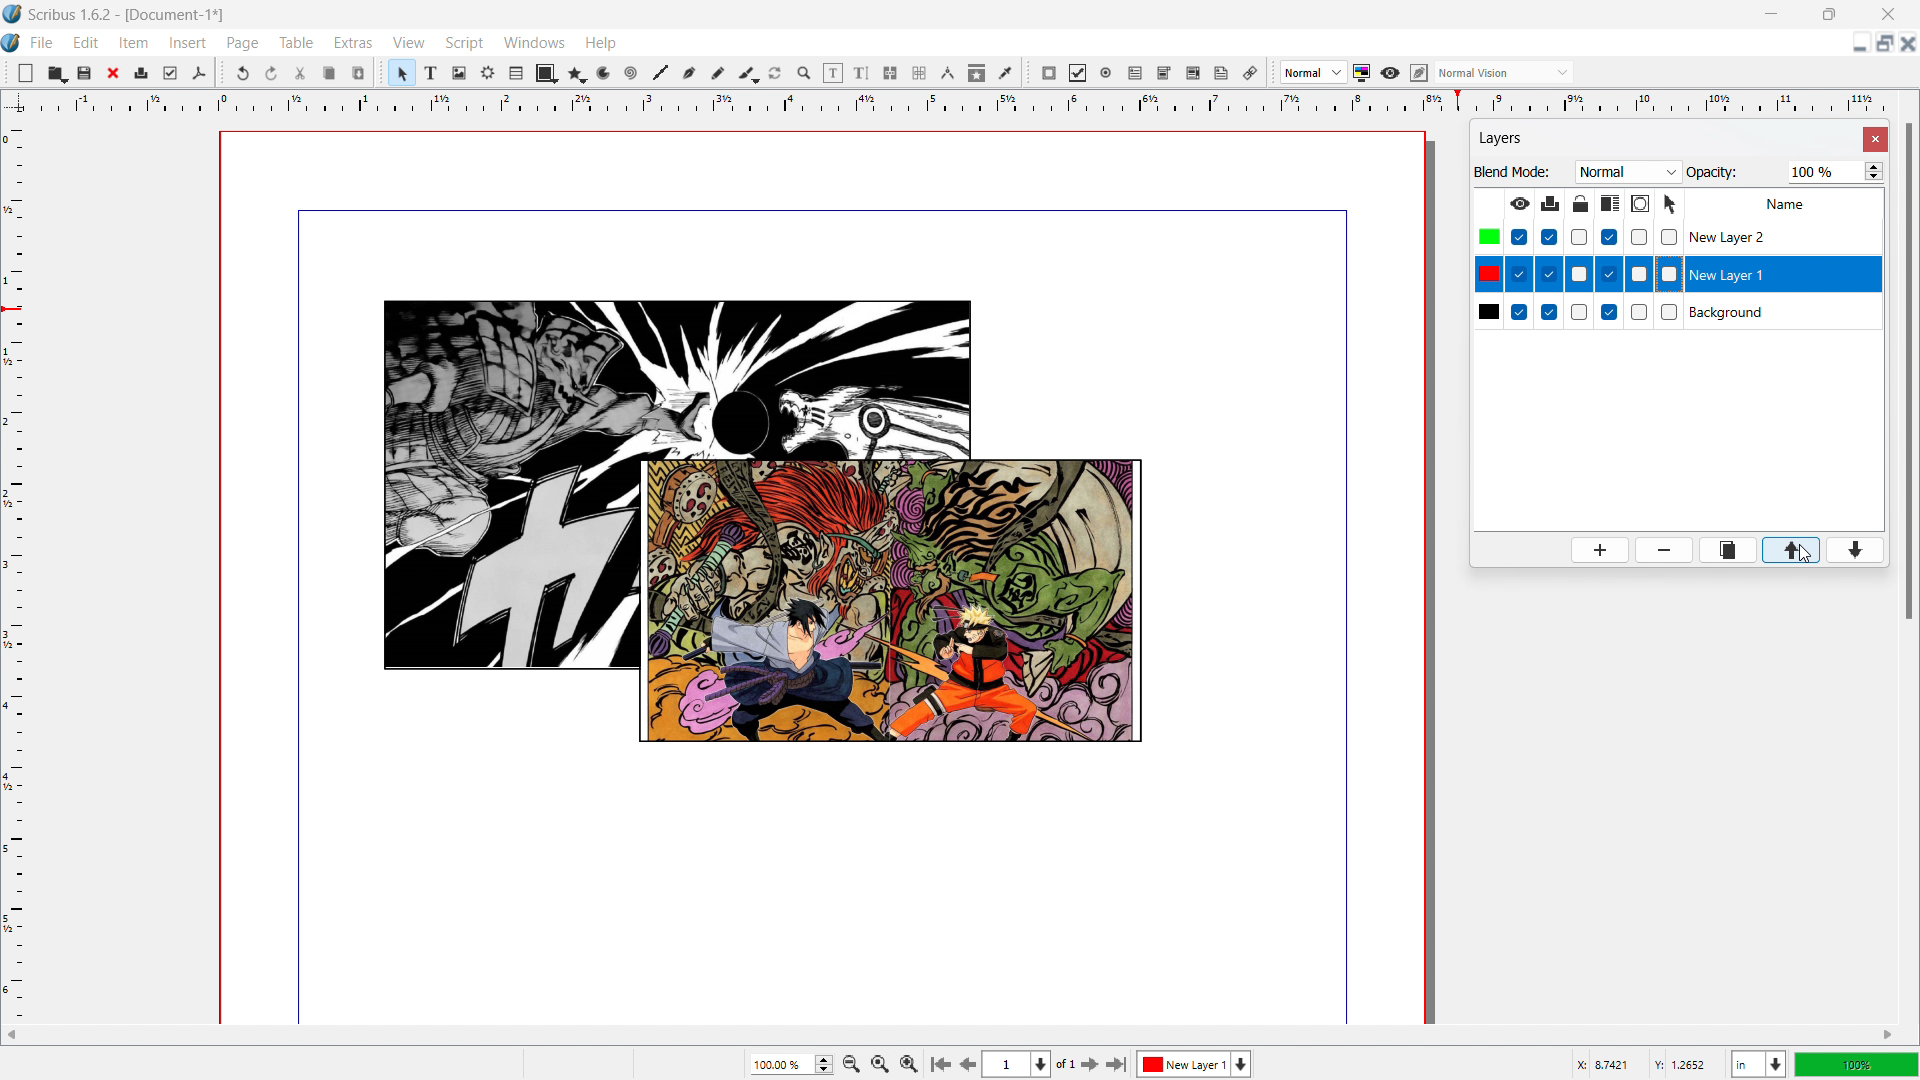 The width and height of the screenshot is (1920, 1080). What do you see at coordinates (1028, 73) in the screenshot?
I see `move toolbox` at bounding box center [1028, 73].